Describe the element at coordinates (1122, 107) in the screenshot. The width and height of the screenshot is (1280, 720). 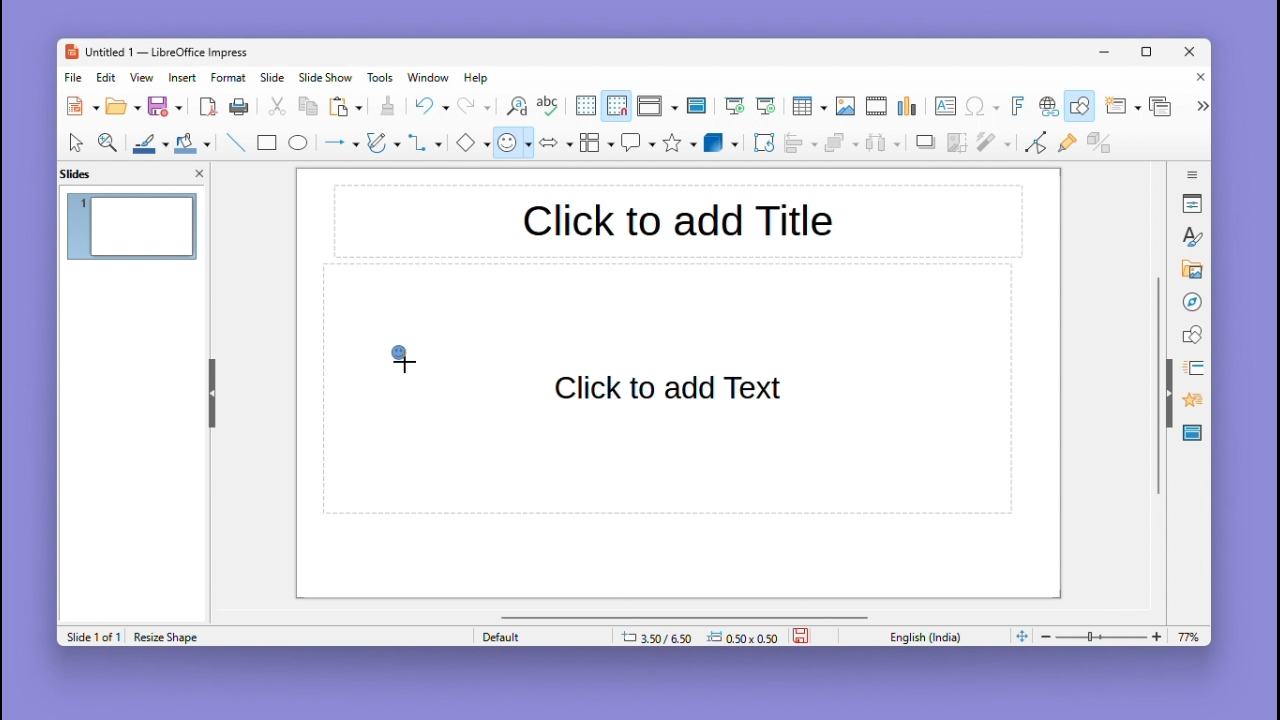
I see `New slide` at that location.